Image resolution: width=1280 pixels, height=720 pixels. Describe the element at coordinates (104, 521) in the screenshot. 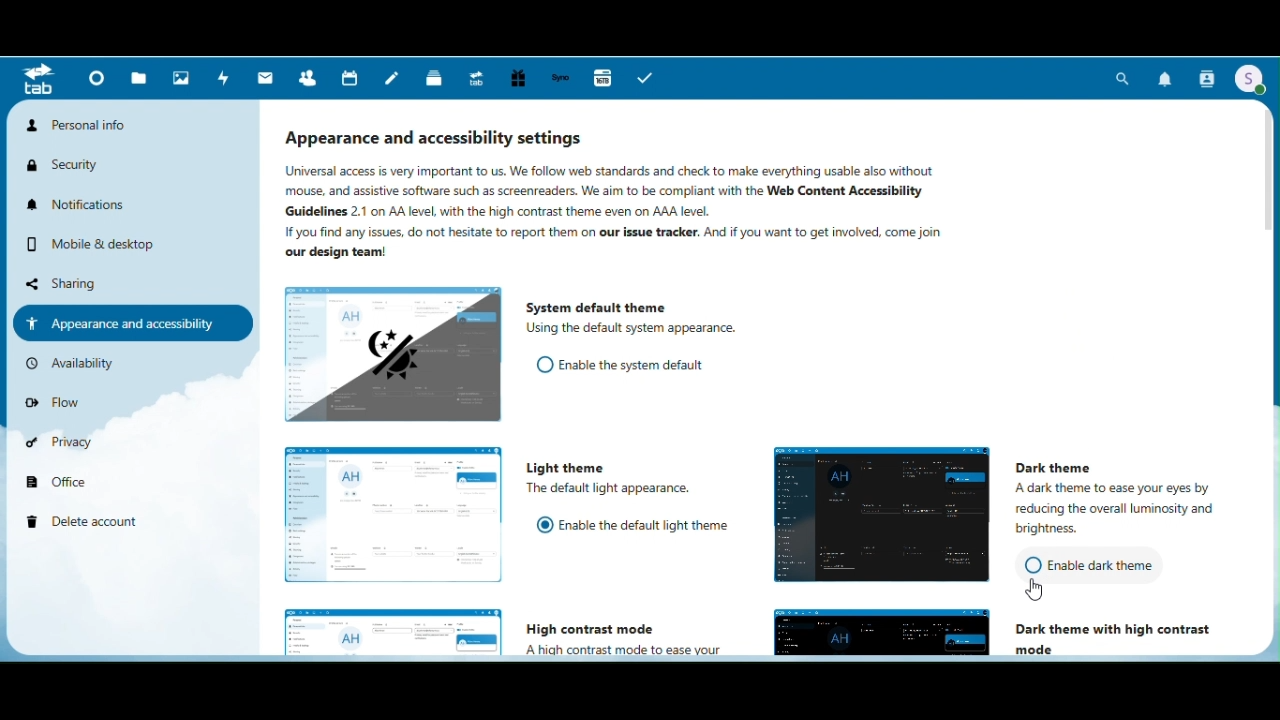

I see `Delete account` at that location.